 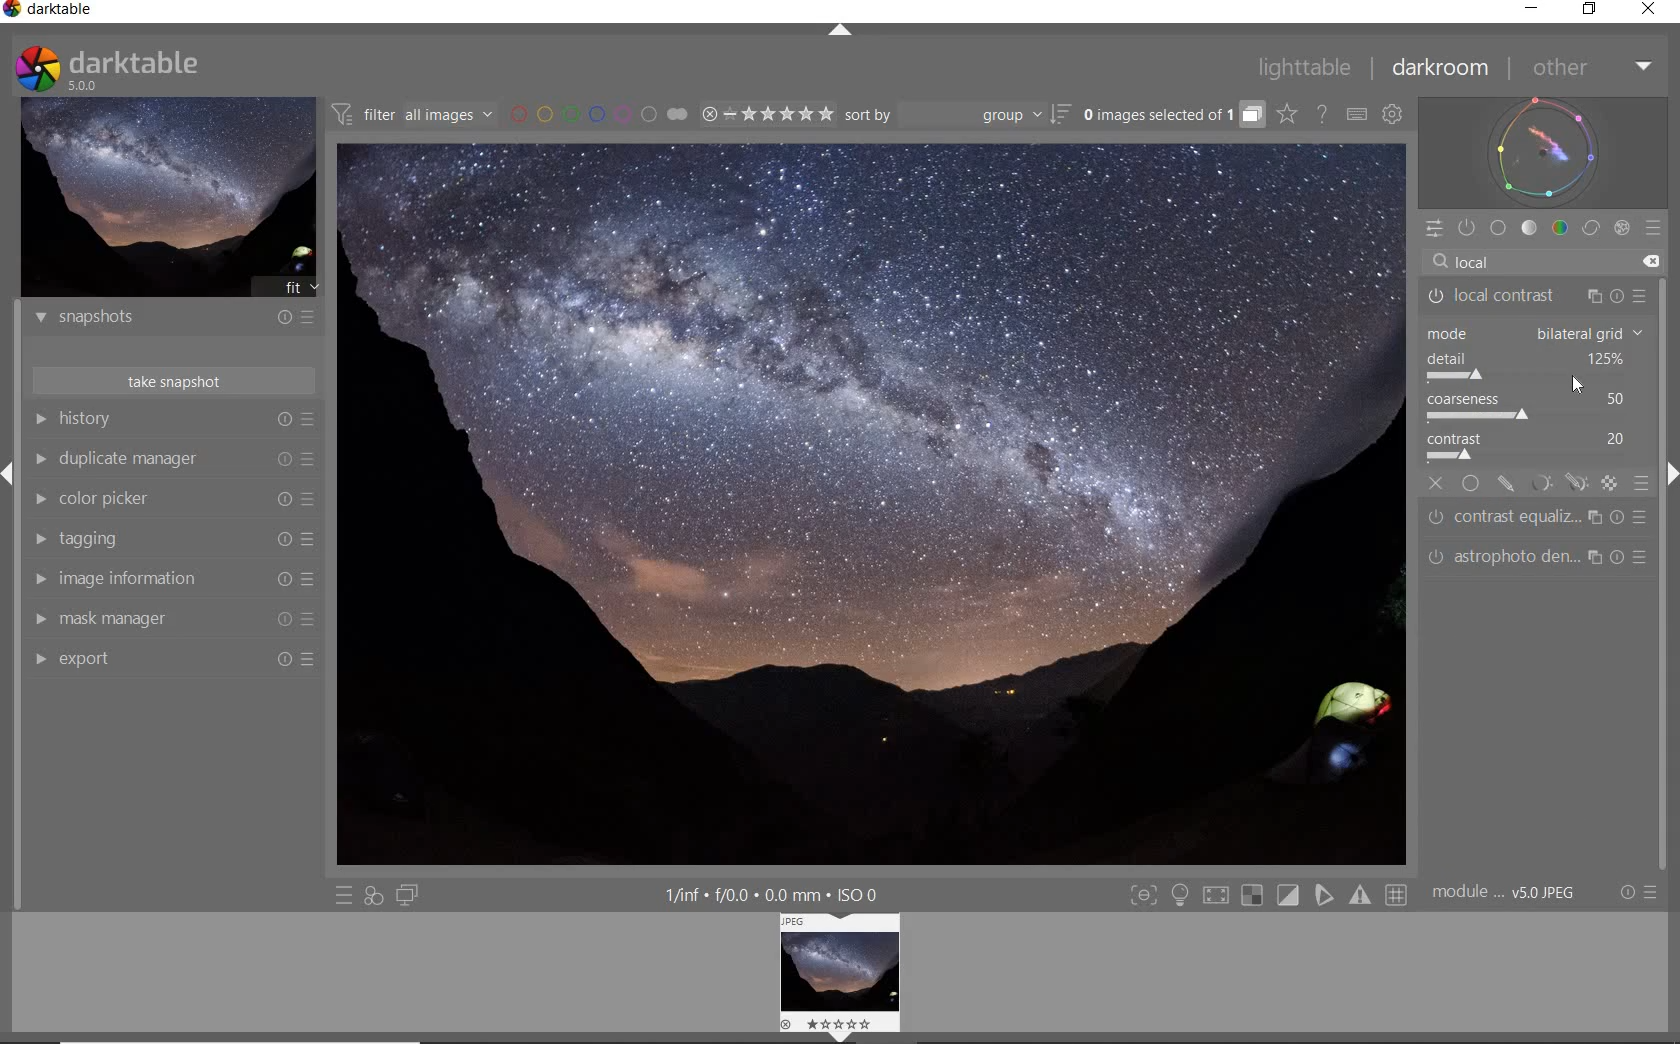 What do you see at coordinates (1365, 896) in the screenshot?
I see `toggle gamut checking` at bounding box center [1365, 896].